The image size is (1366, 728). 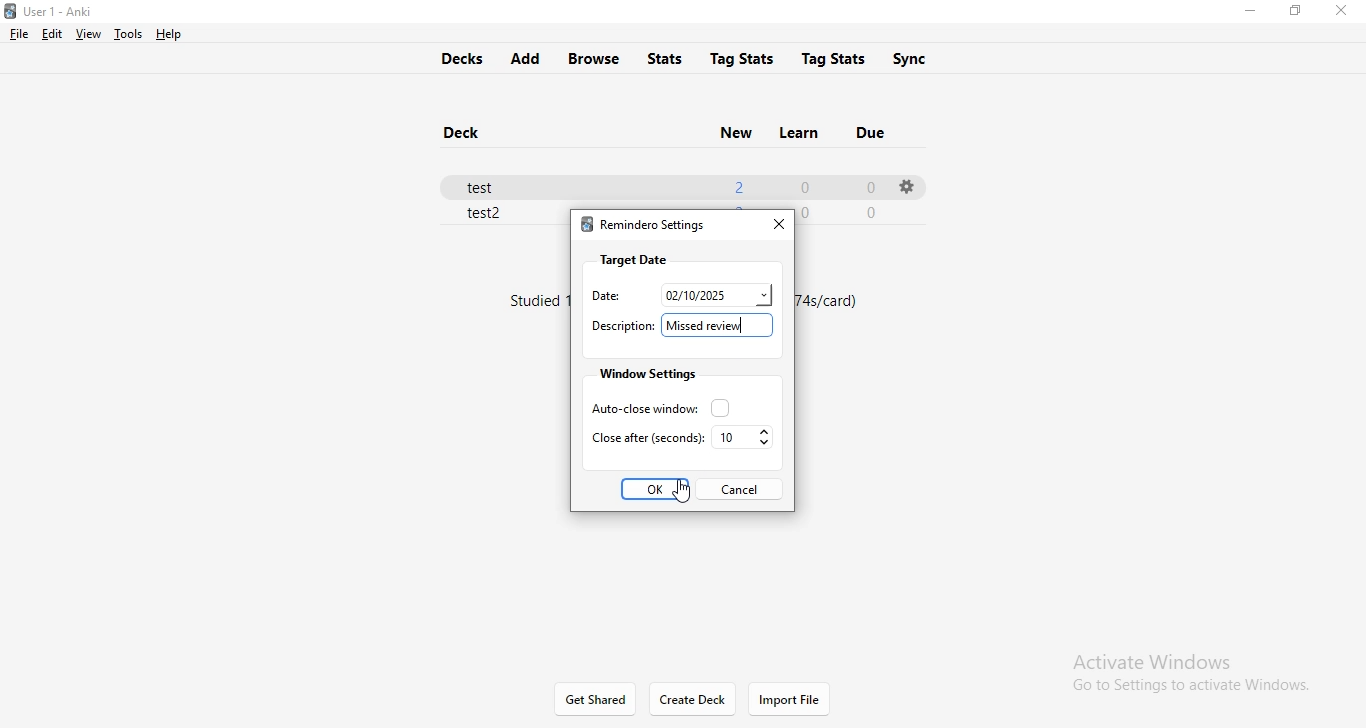 I want to click on add, so click(x=524, y=59).